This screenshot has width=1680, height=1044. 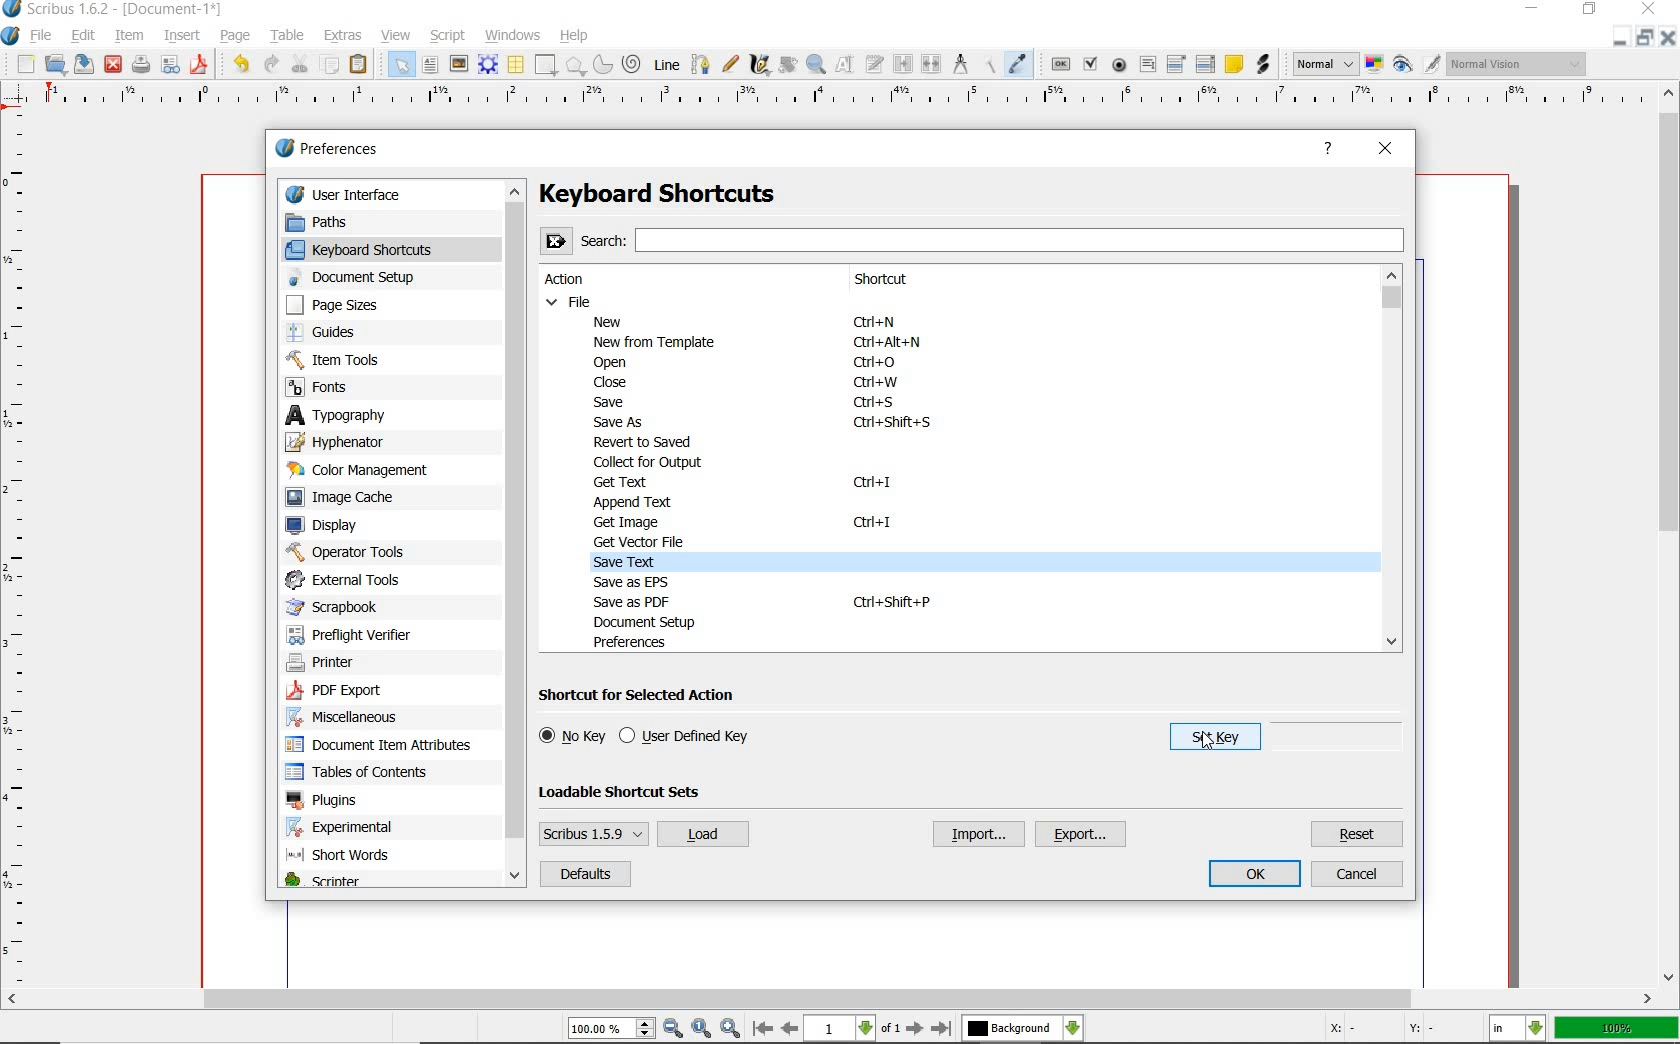 I want to click on Ctrl + Shift + P, so click(x=891, y=601).